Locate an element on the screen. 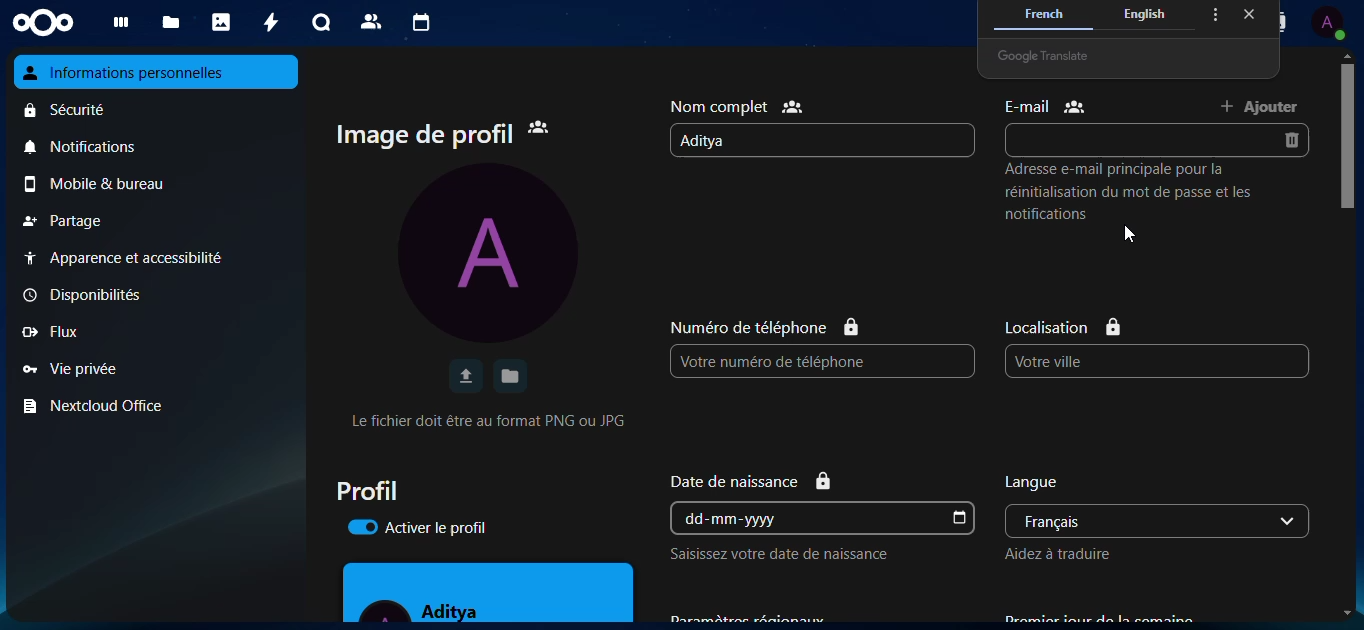 Image resolution: width=1364 pixels, height=630 pixels. location is located at coordinates (1065, 323).